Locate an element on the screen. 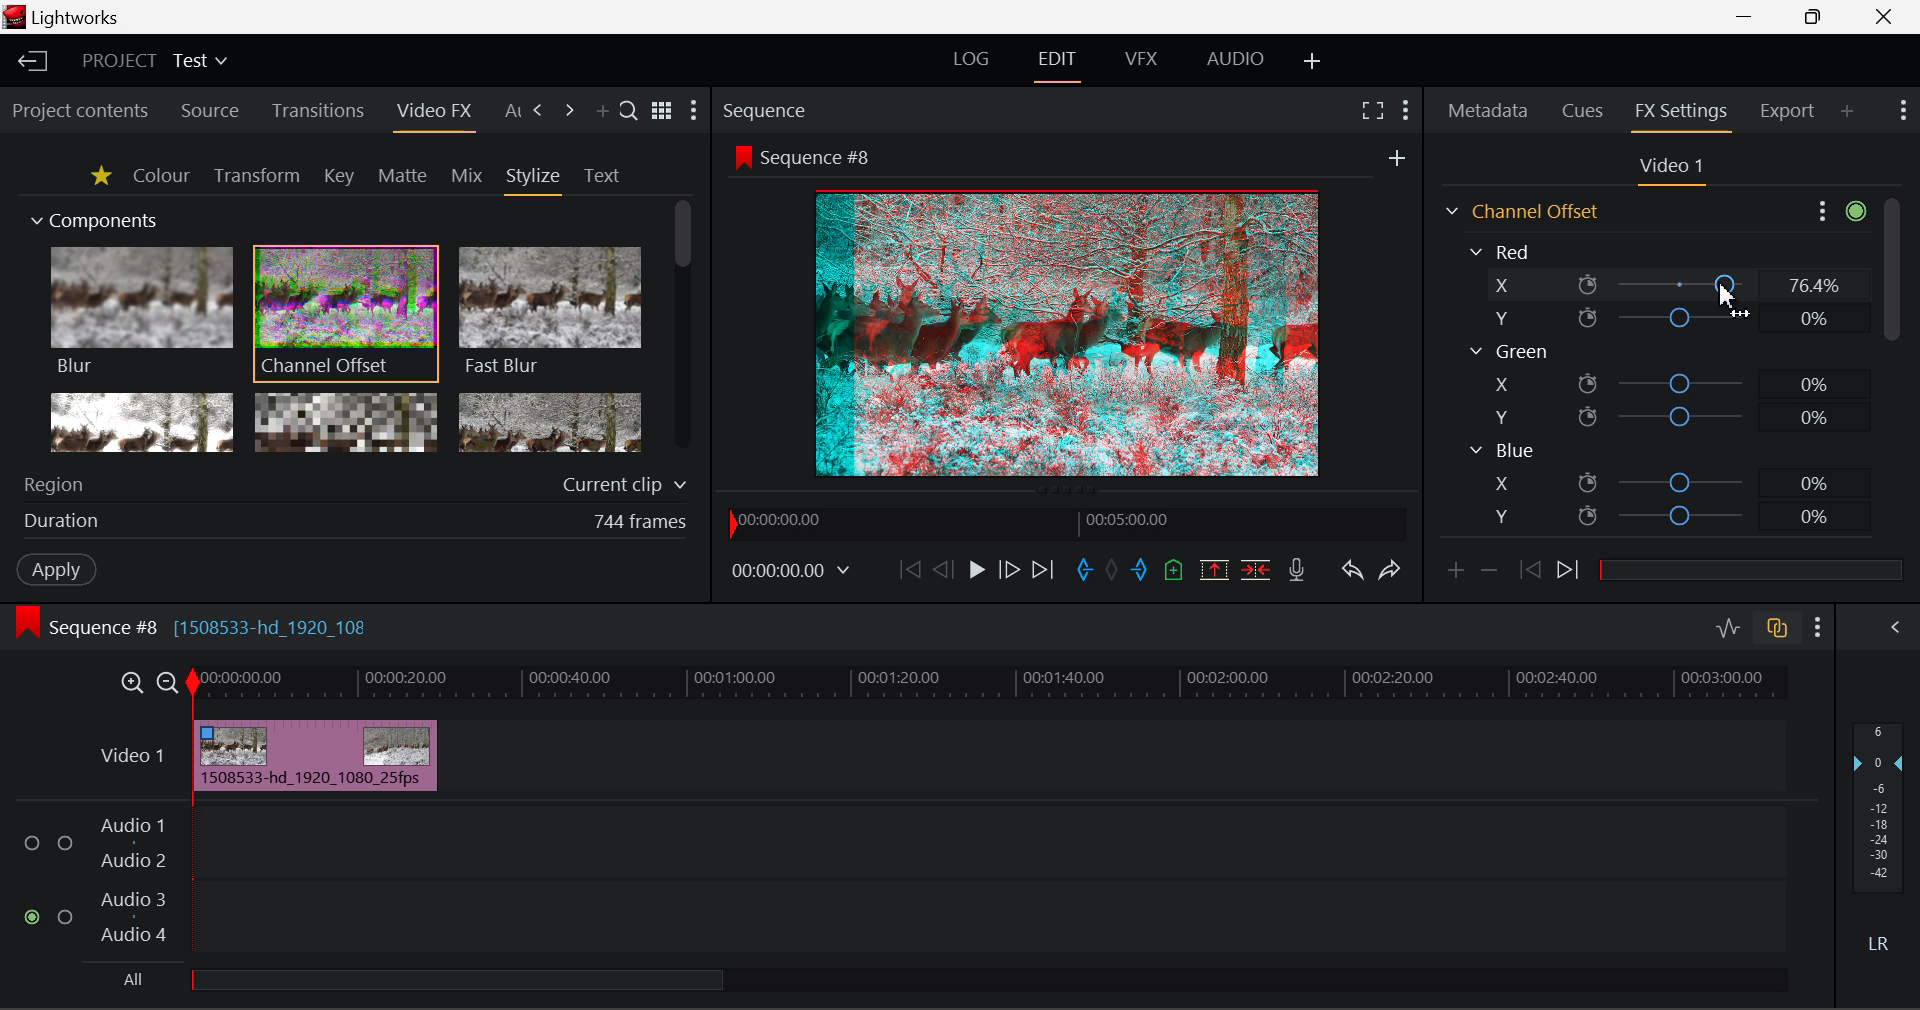 This screenshot has width=1920, height=1010. Remove marked Section is located at coordinates (1218, 571).